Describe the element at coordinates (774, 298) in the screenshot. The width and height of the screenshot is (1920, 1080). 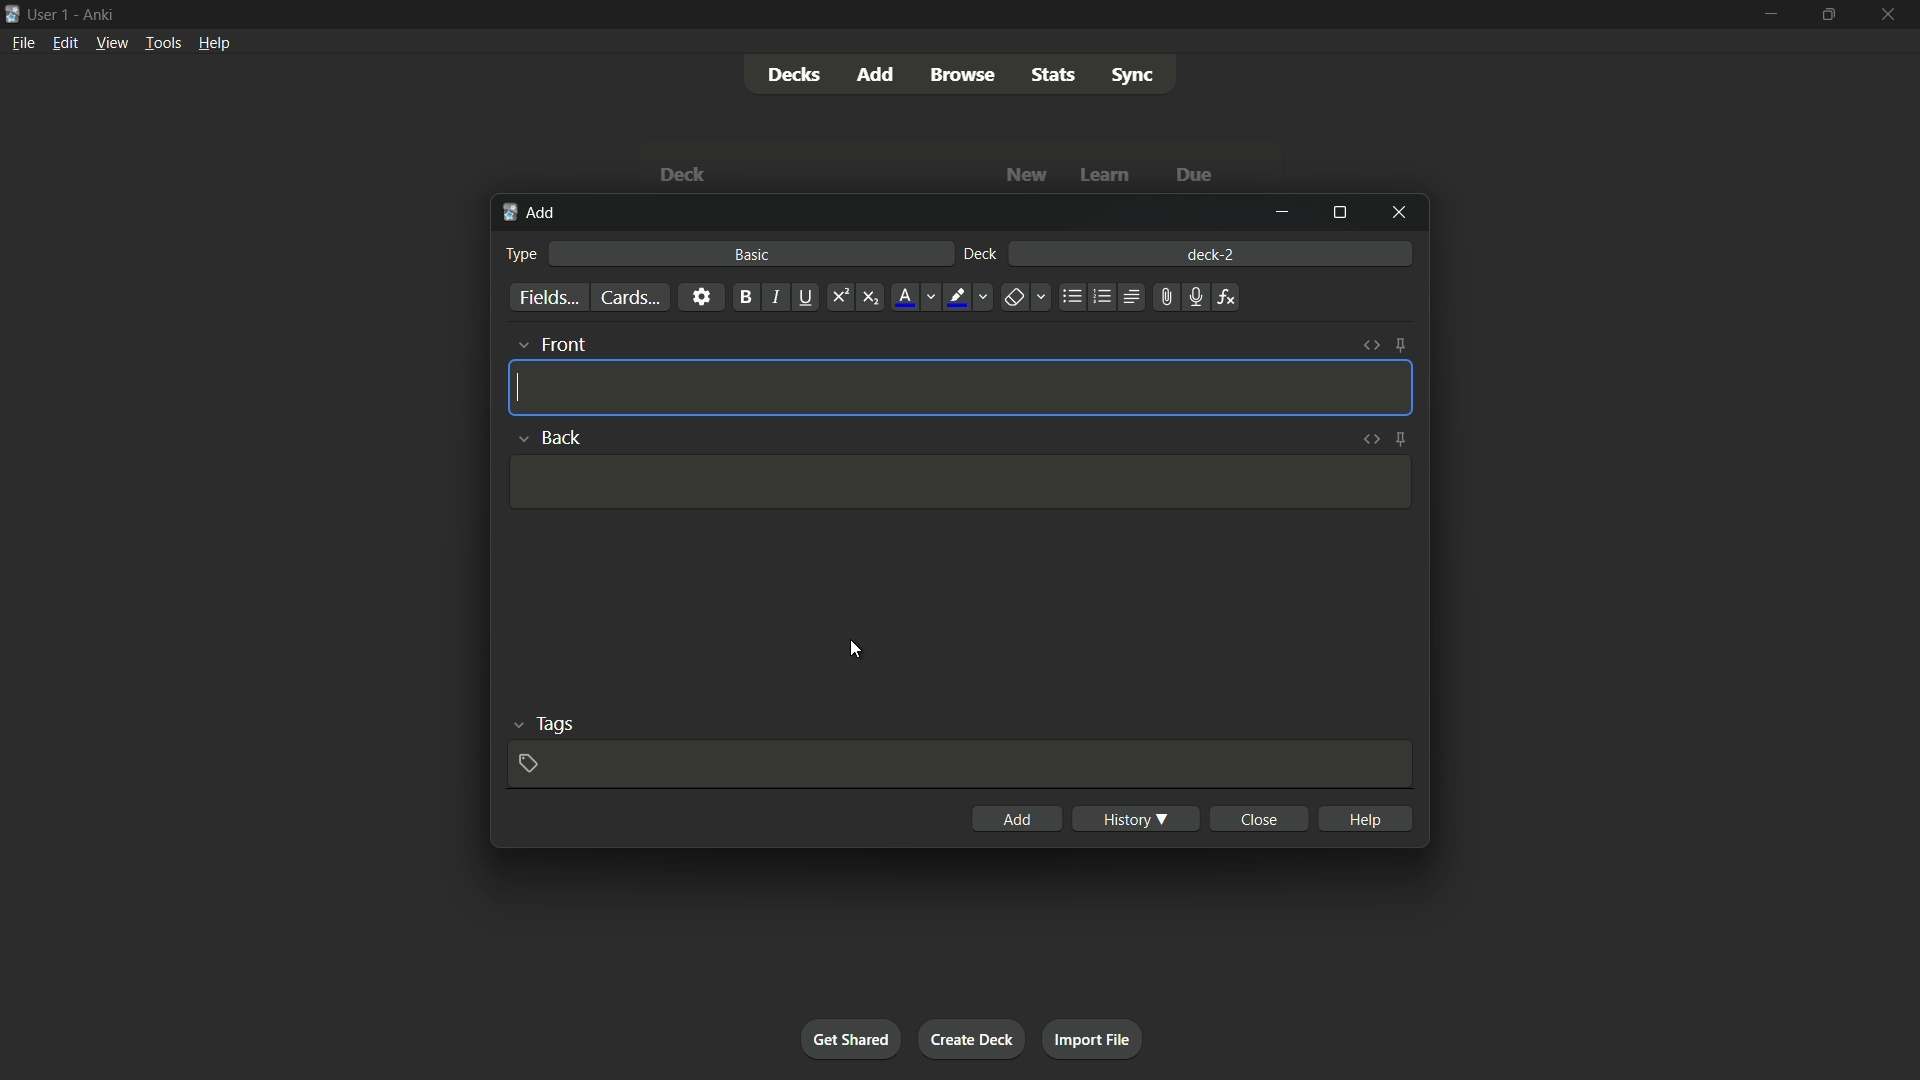
I see `italic` at that location.